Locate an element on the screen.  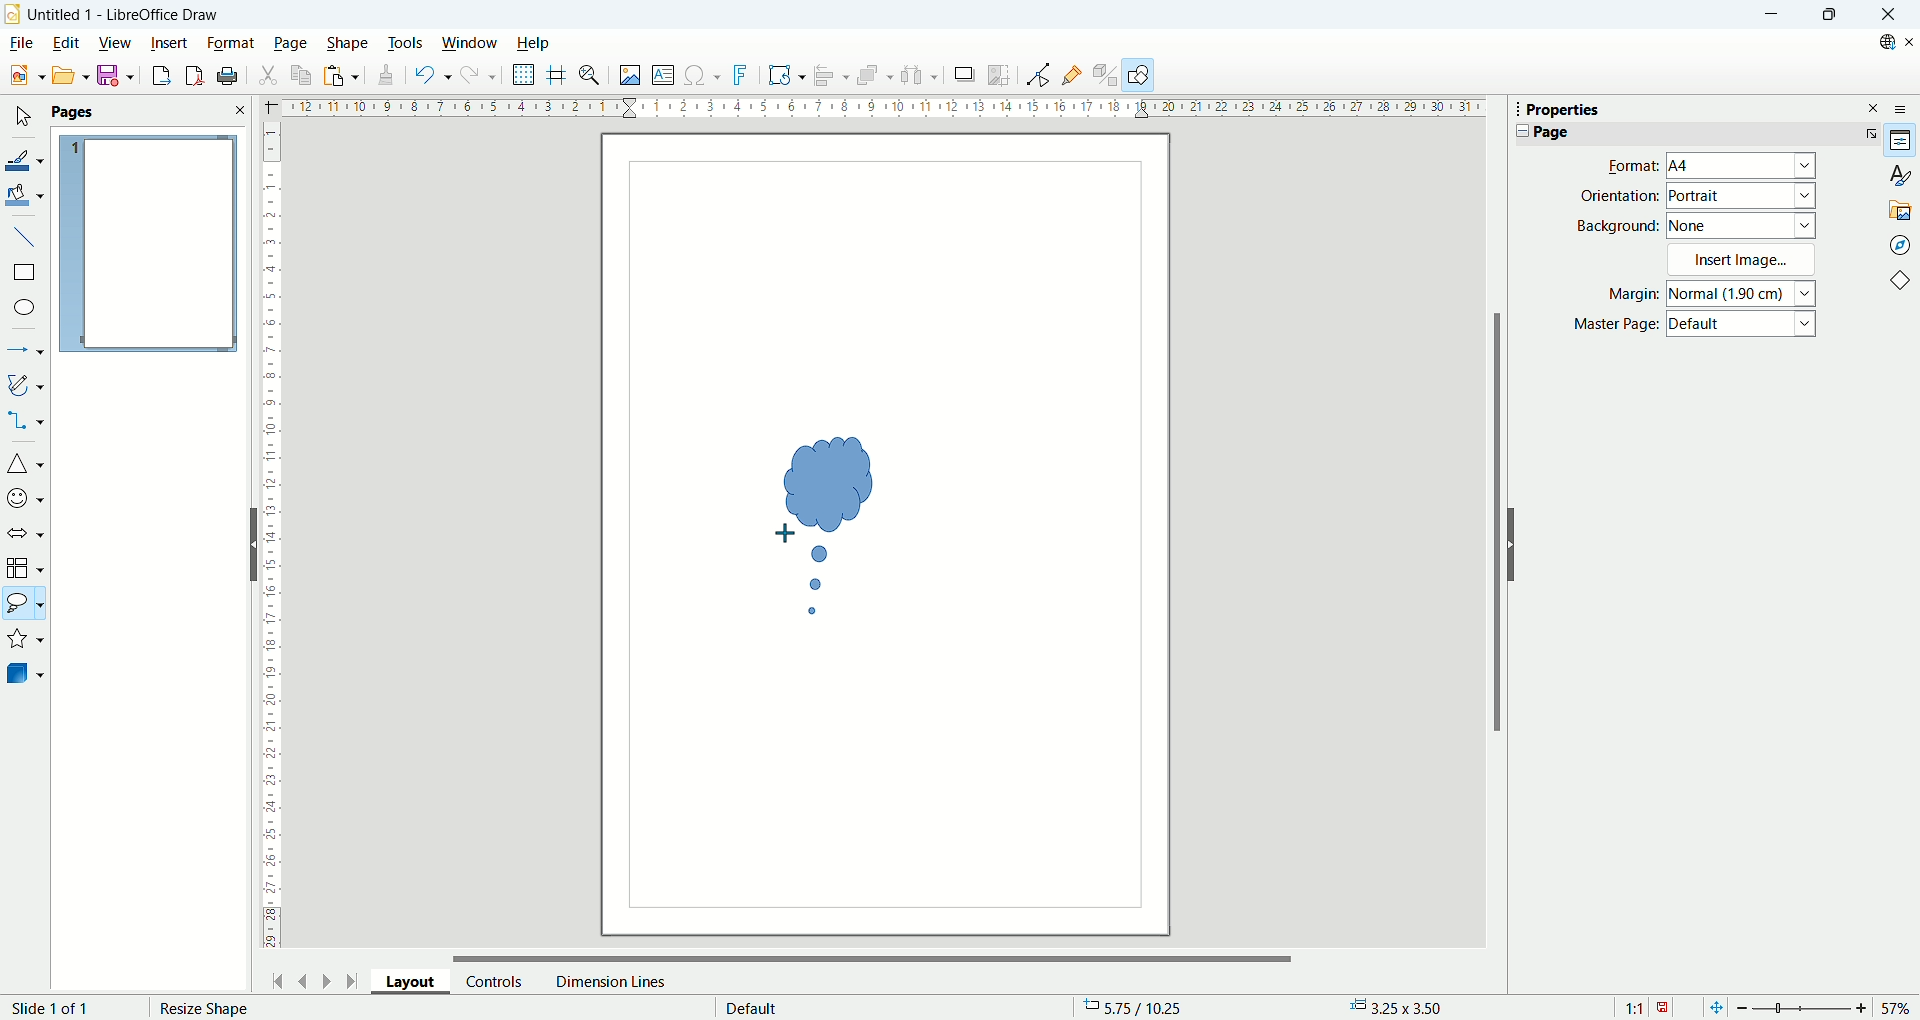
Background is located at coordinates (1618, 225).